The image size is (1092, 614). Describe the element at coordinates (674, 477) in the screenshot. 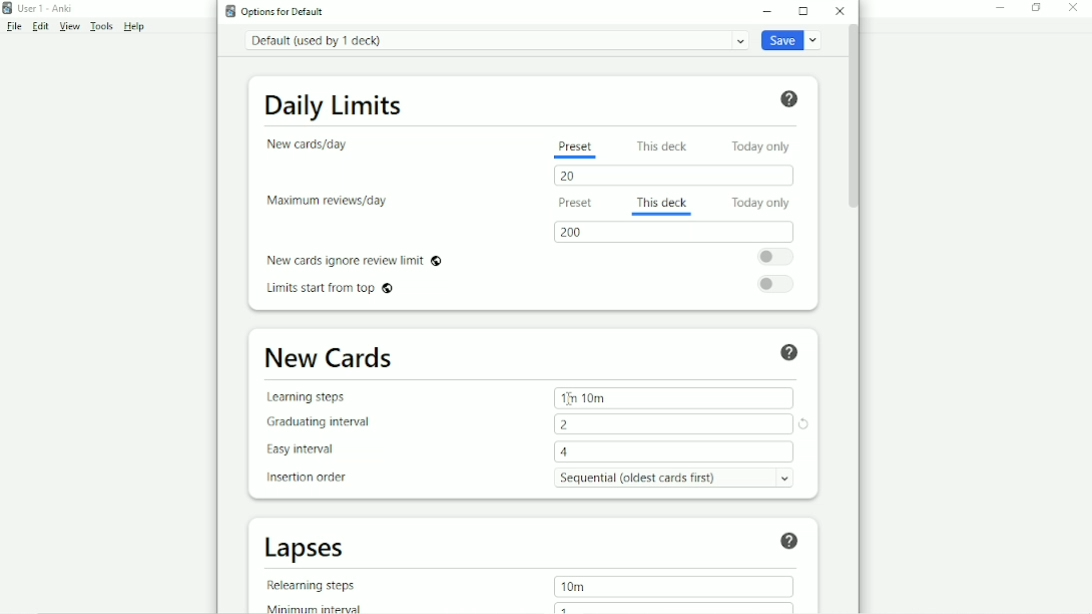

I see `Sequential (oldest card first)` at that location.